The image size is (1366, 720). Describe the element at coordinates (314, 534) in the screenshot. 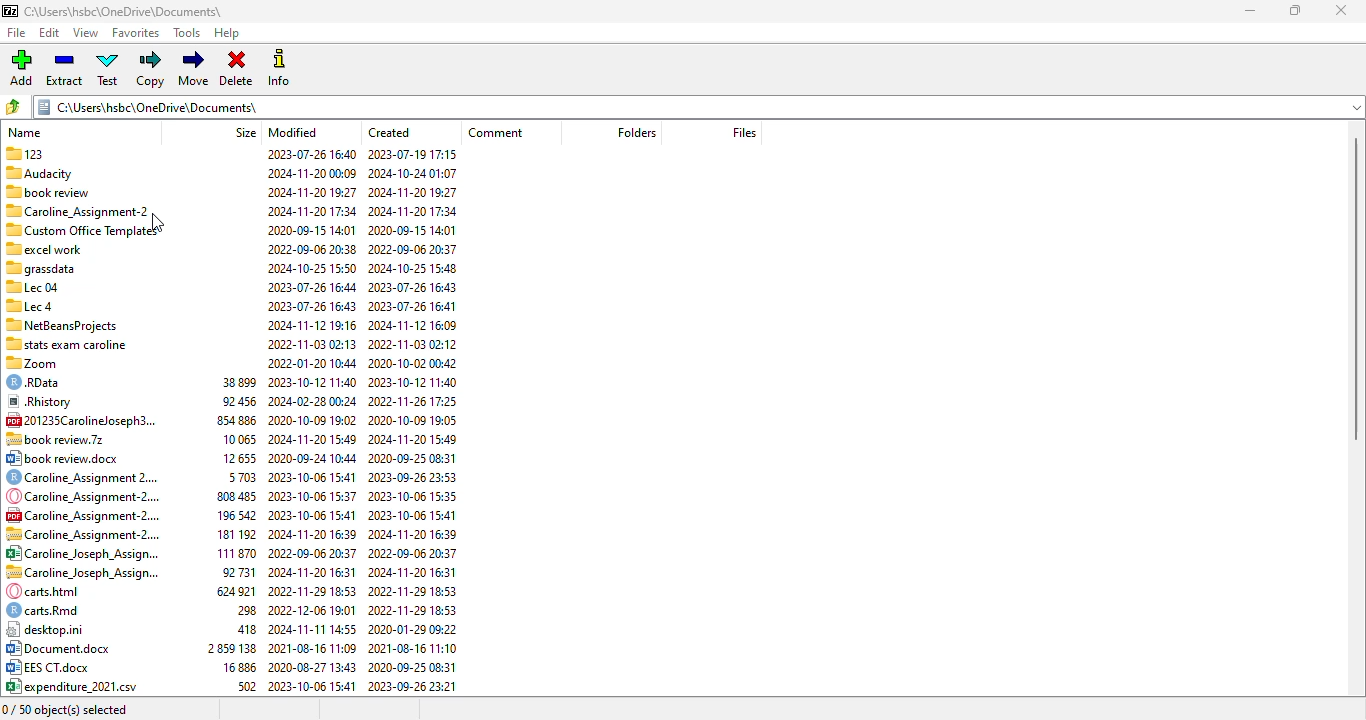

I see `2024-11-20 16:39` at that location.